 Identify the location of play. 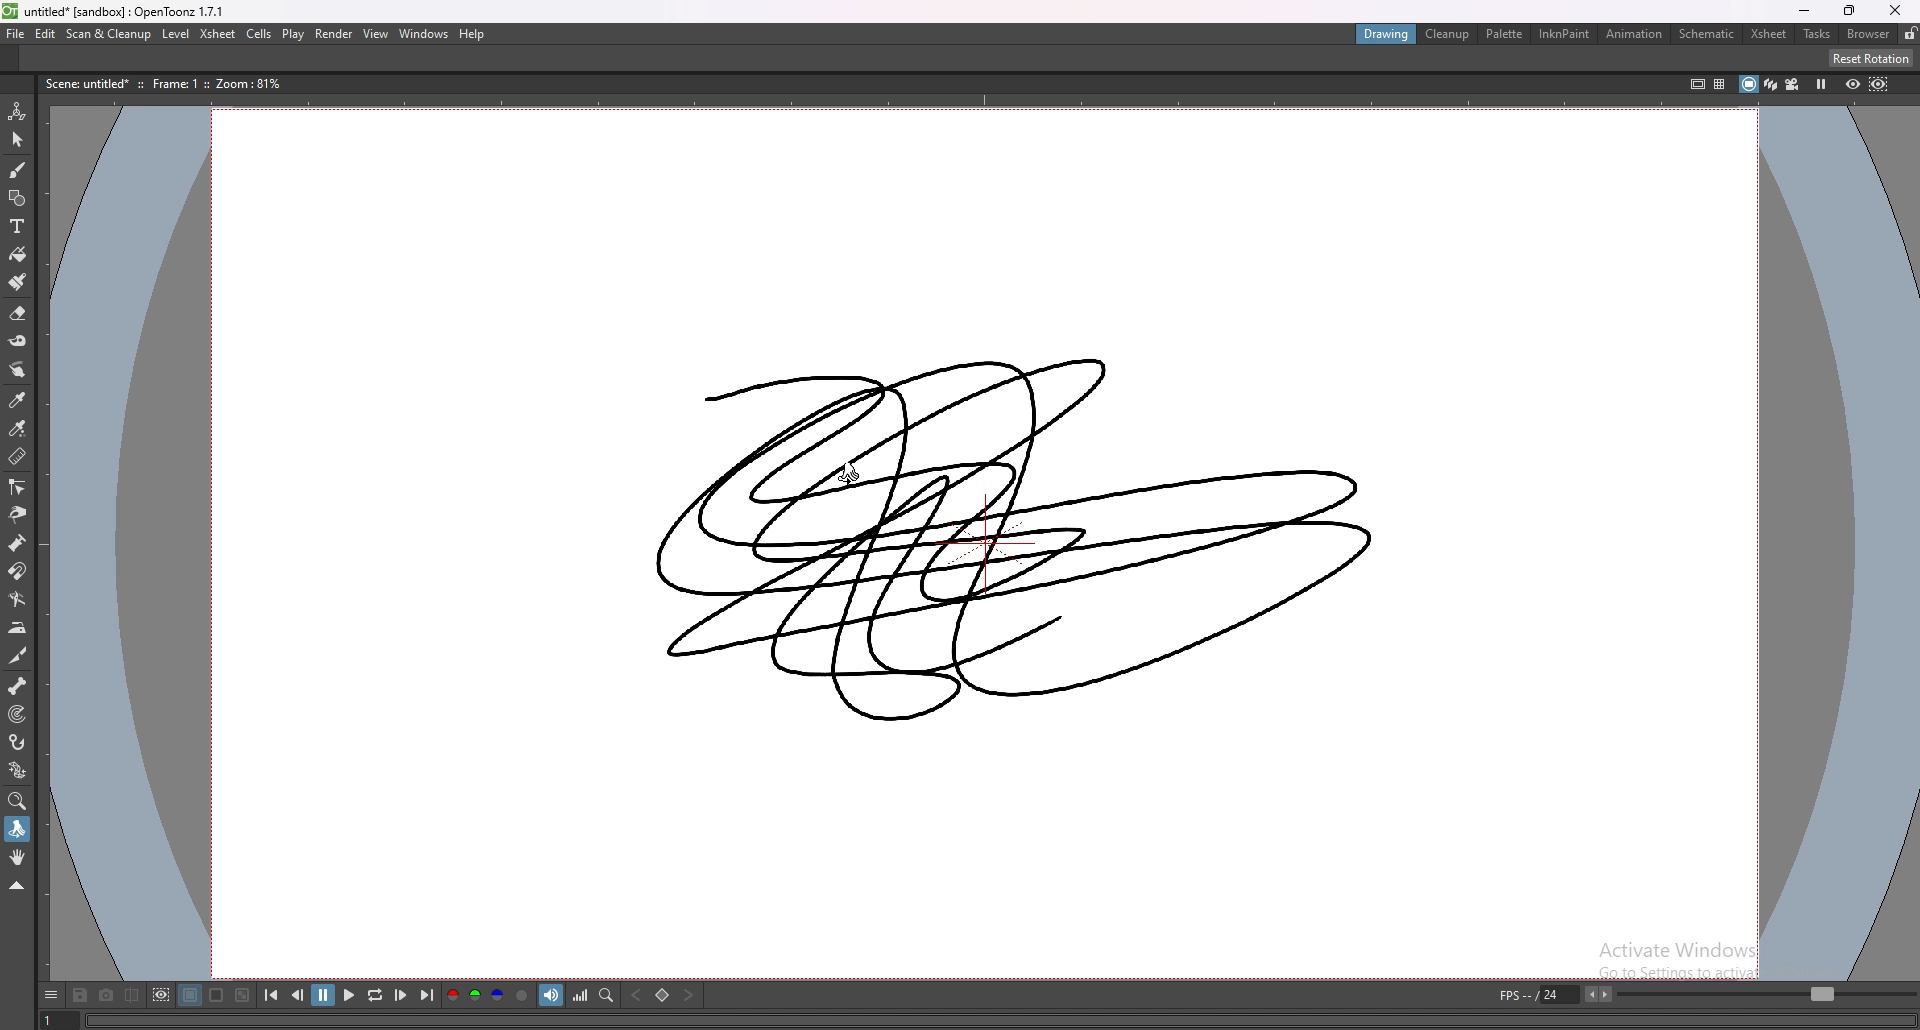
(349, 995).